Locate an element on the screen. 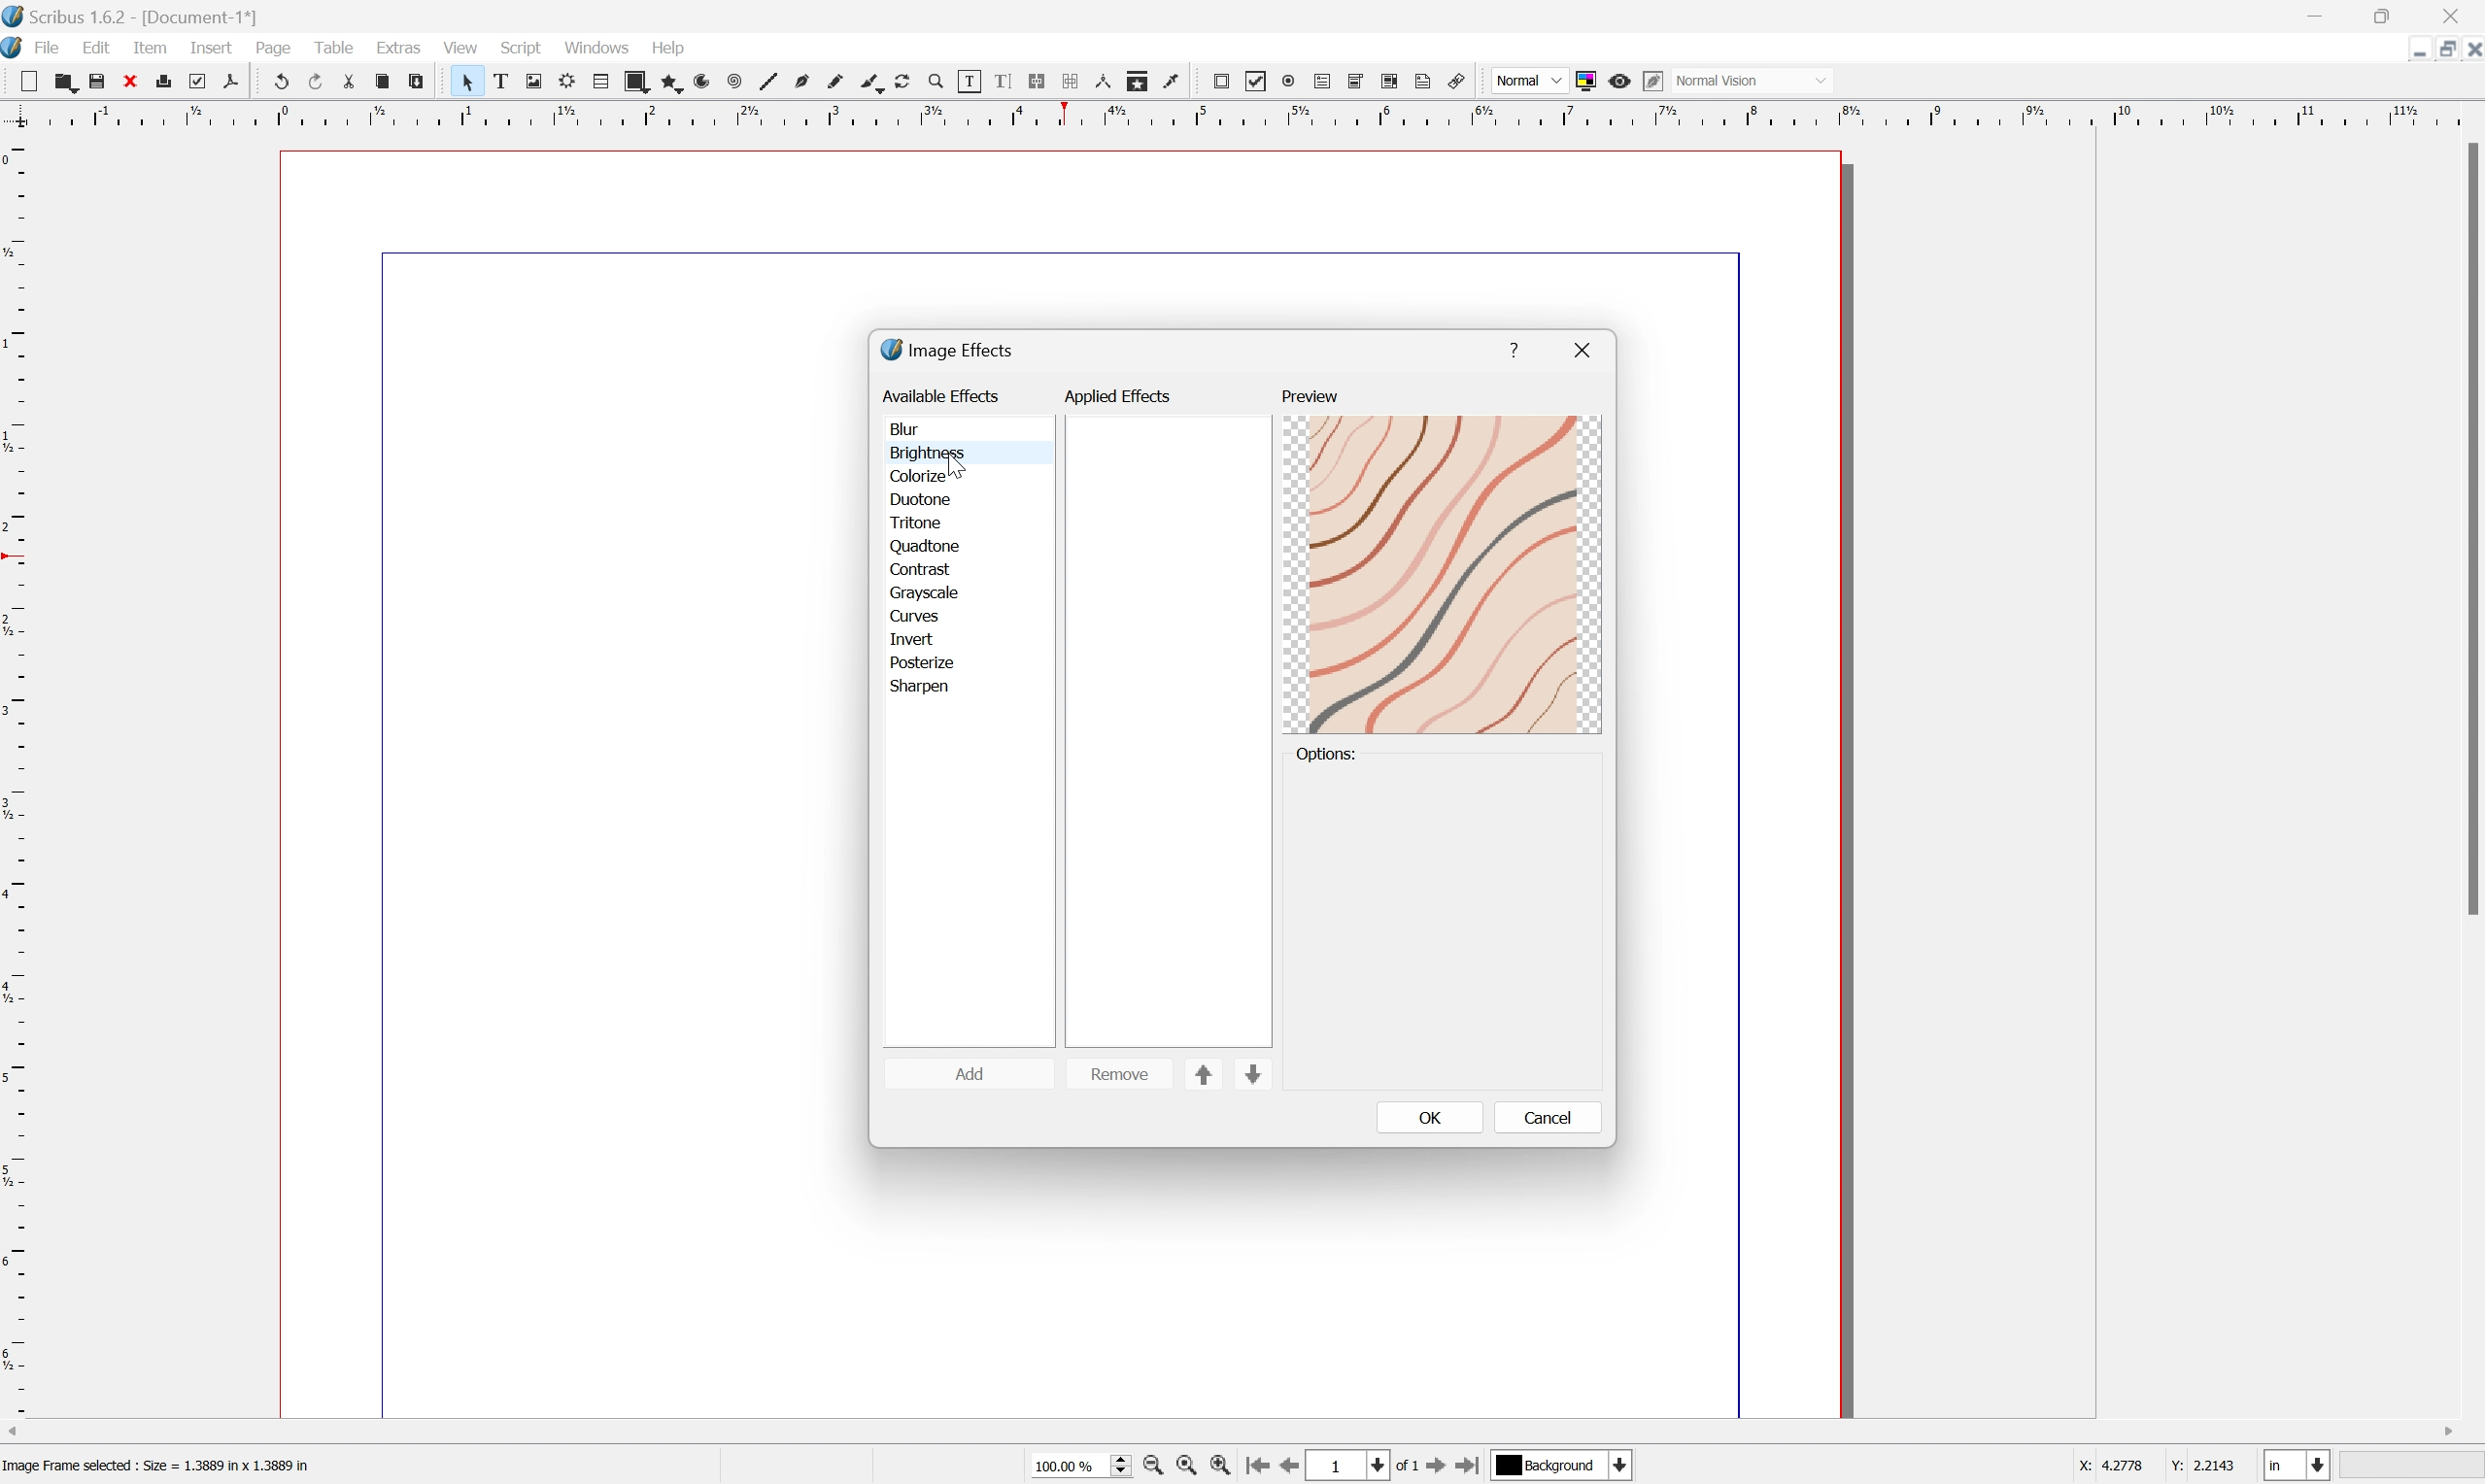  contrast is located at coordinates (927, 566).